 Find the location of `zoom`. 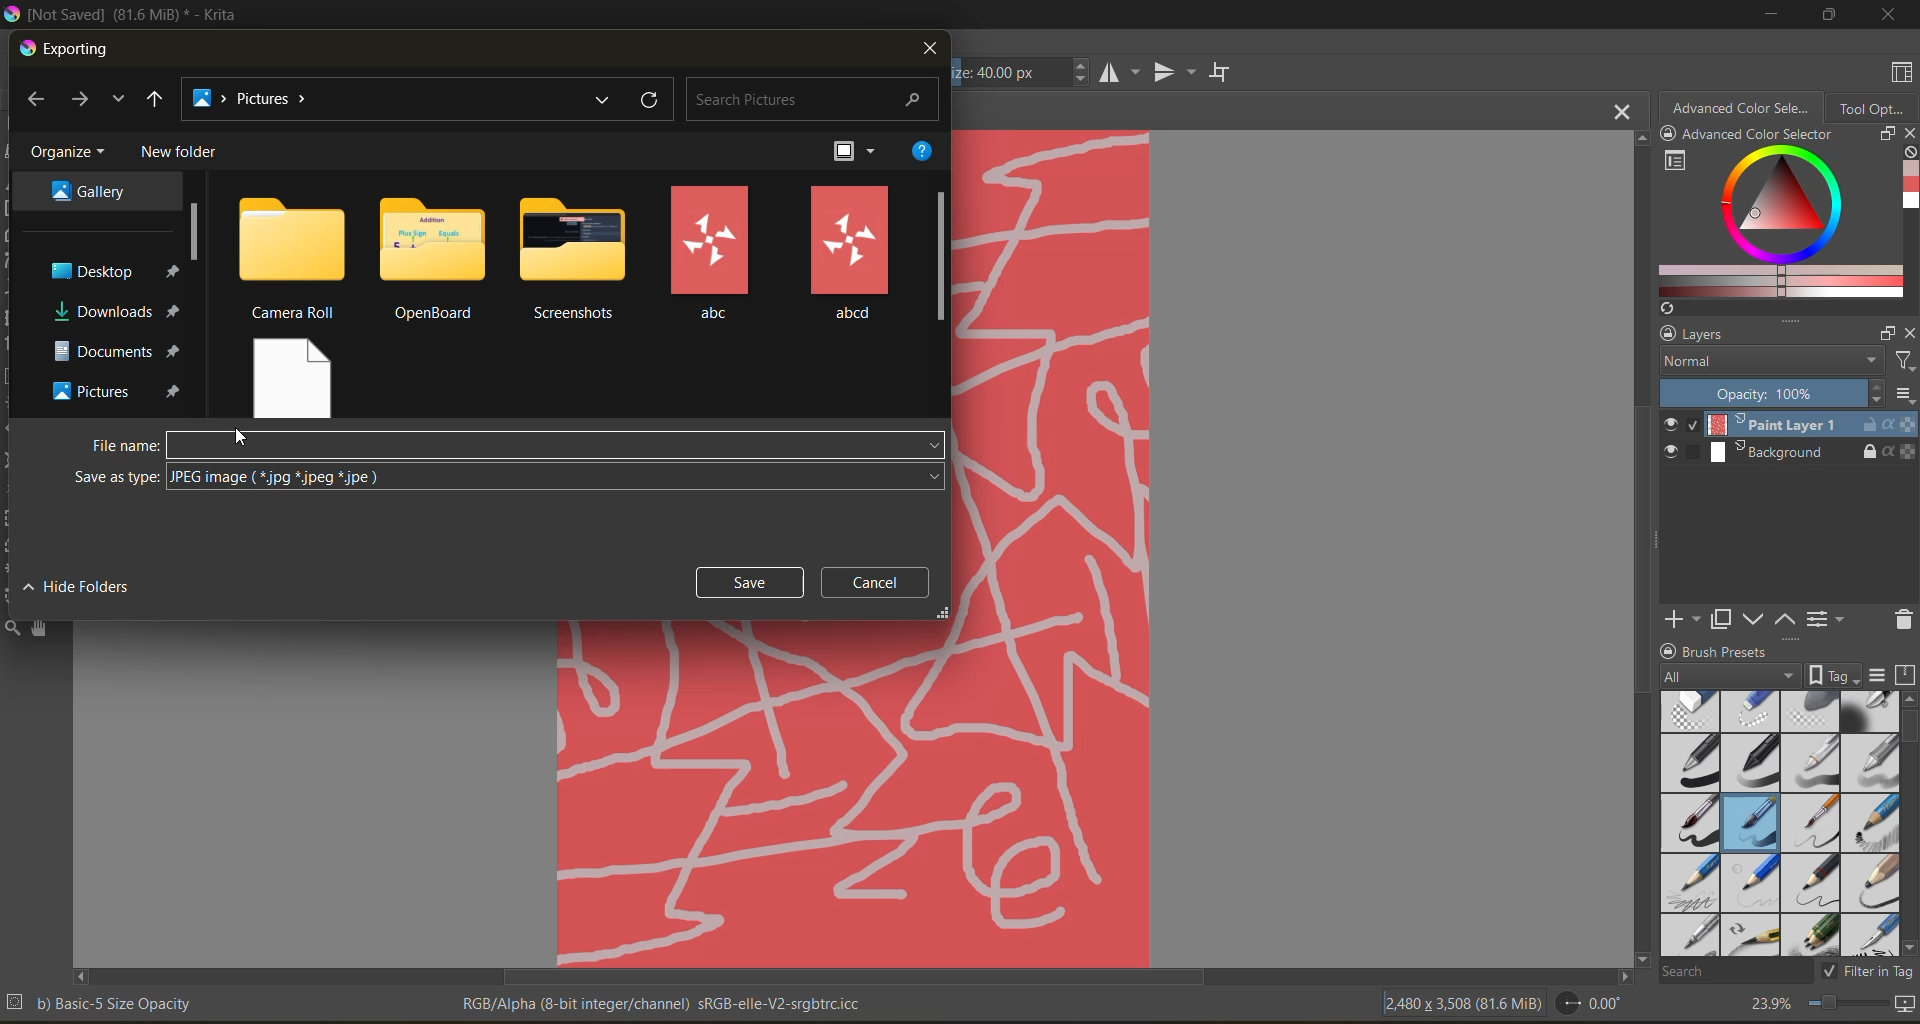

zoom is located at coordinates (1847, 1006).